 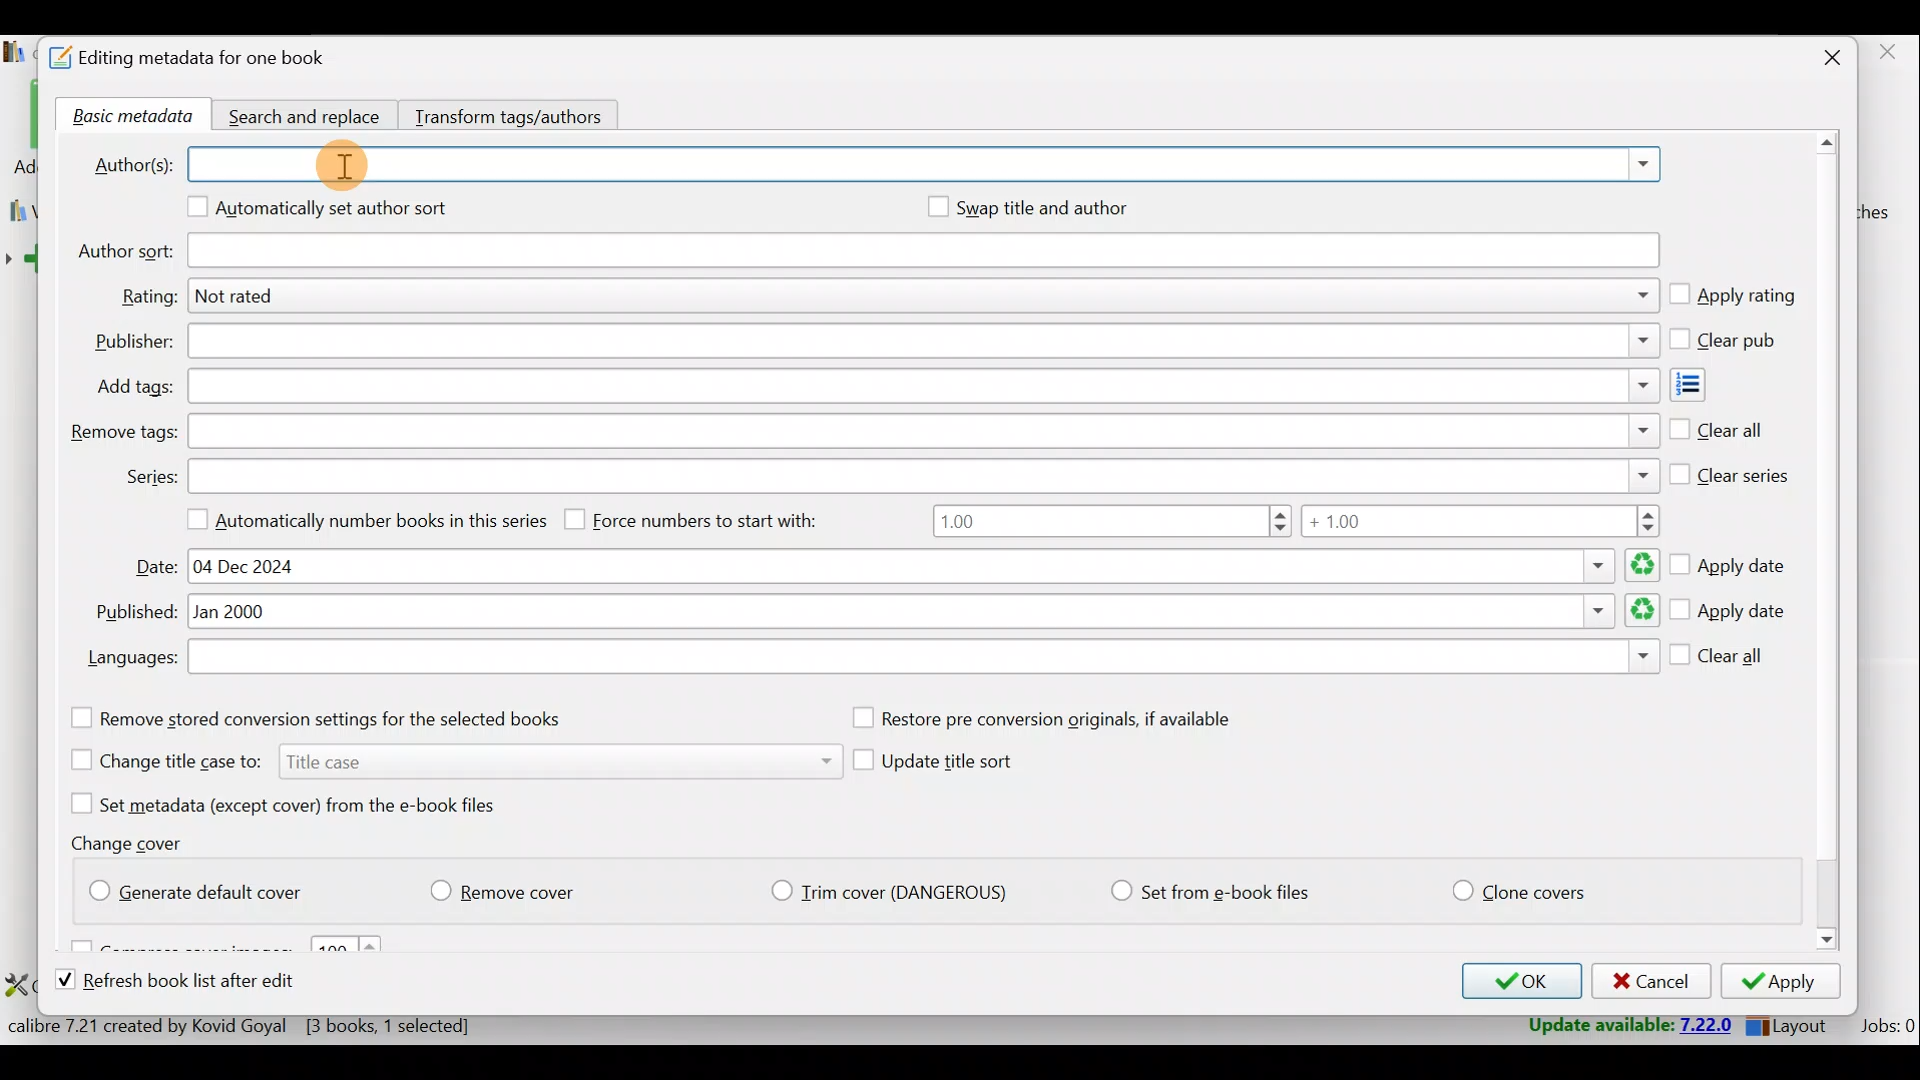 What do you see at coordinates (1791, 1022) in the screenshot?
I see `Layout` at bounding box center [1791, 1022].